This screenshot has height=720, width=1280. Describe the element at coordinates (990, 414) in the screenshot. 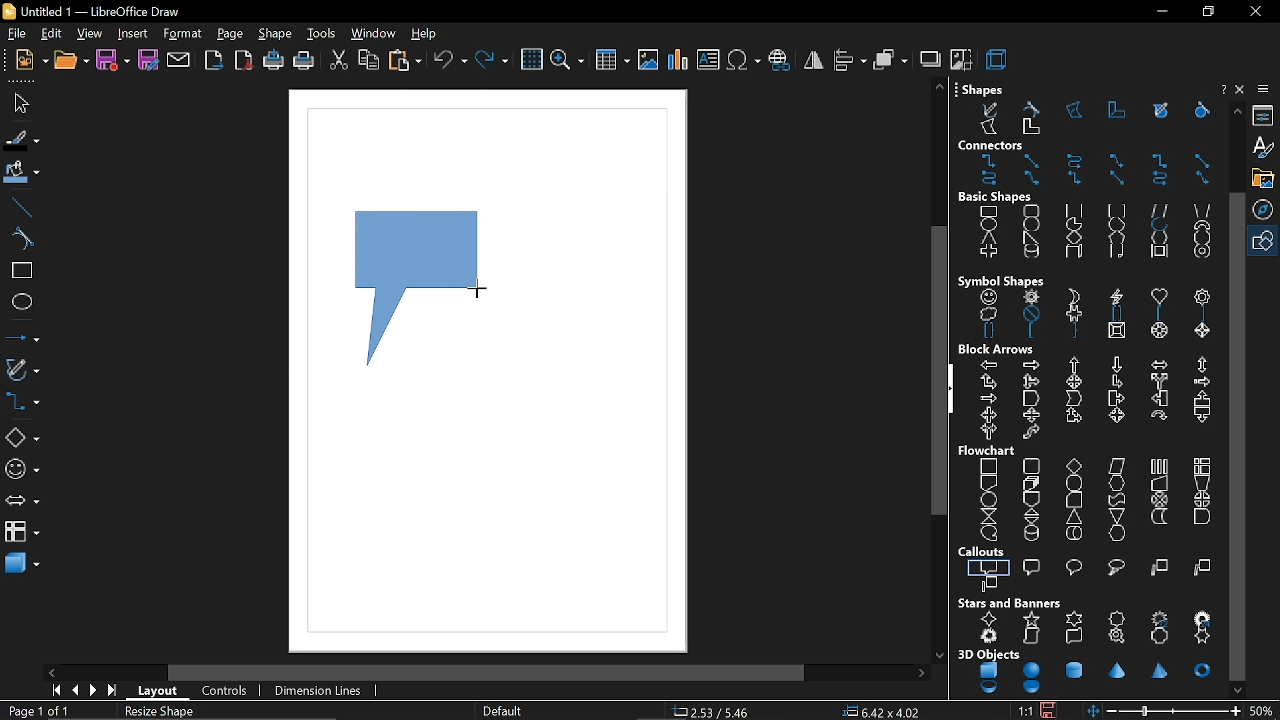

I see `left and right arrow callout` at that location.